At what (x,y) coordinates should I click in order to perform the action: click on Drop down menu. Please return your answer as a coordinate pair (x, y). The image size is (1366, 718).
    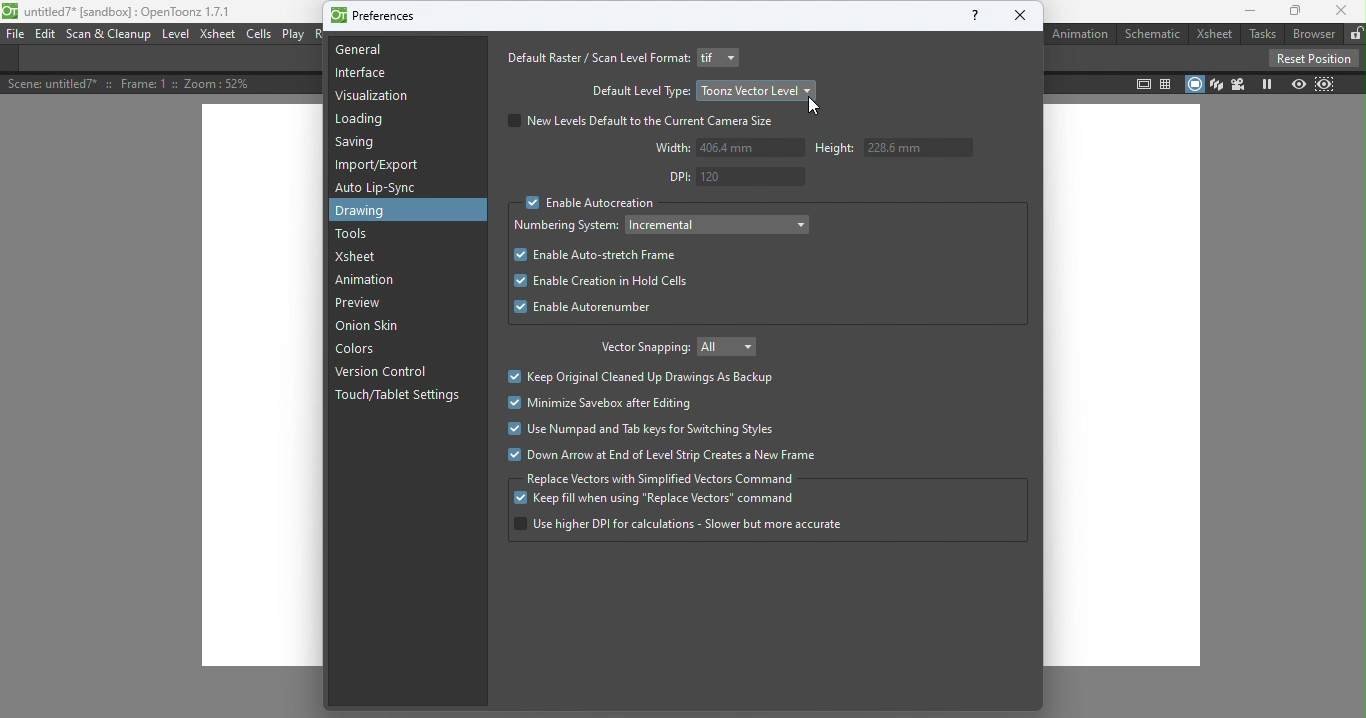
    Looking at the image, I should click on (722, 57).